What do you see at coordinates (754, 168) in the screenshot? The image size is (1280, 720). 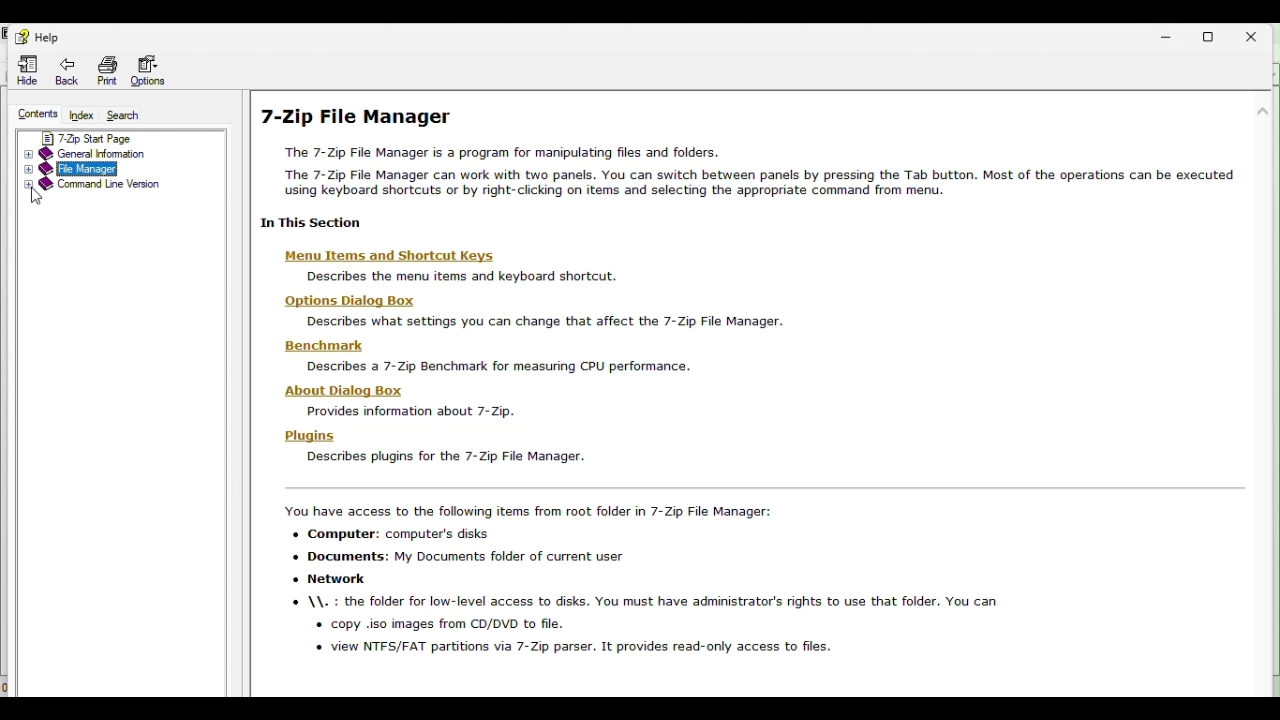 I see `7- zip file manager` at bounding box center [754, 168].